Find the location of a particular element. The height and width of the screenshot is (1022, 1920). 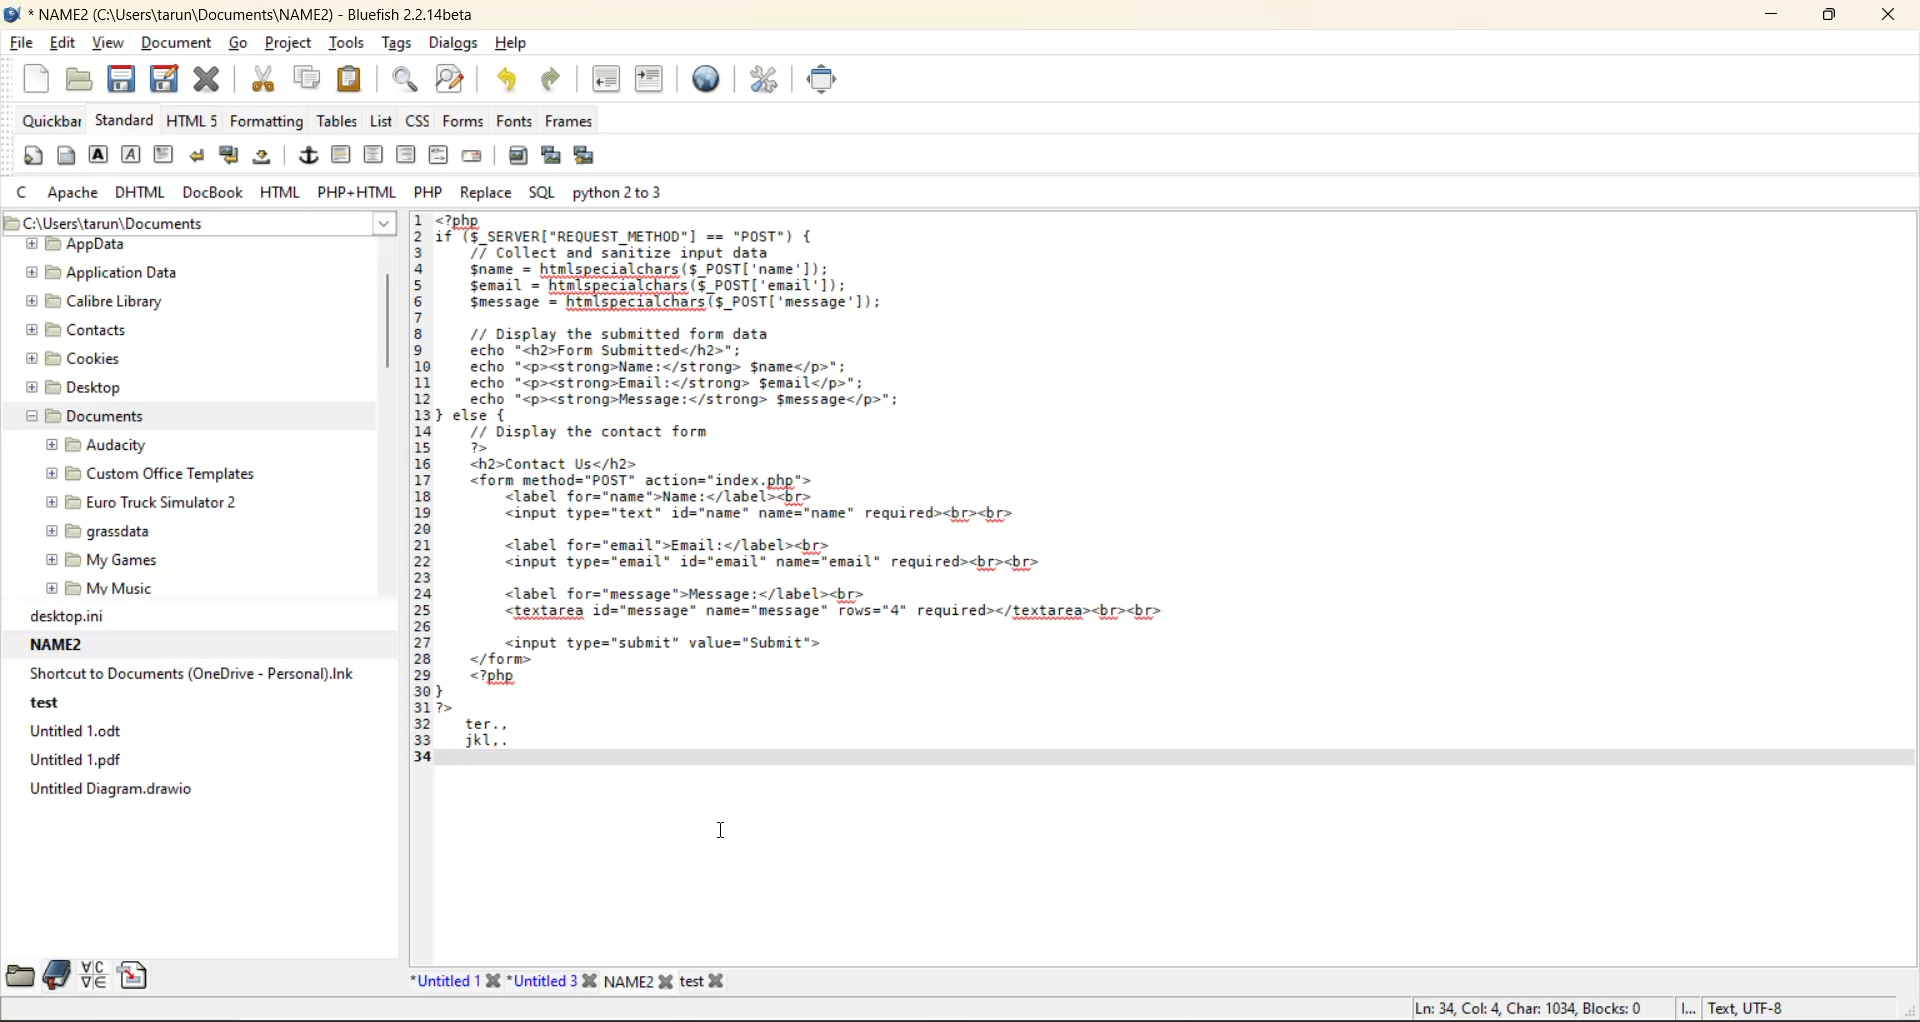

redo is located at coordinates (562, 78).